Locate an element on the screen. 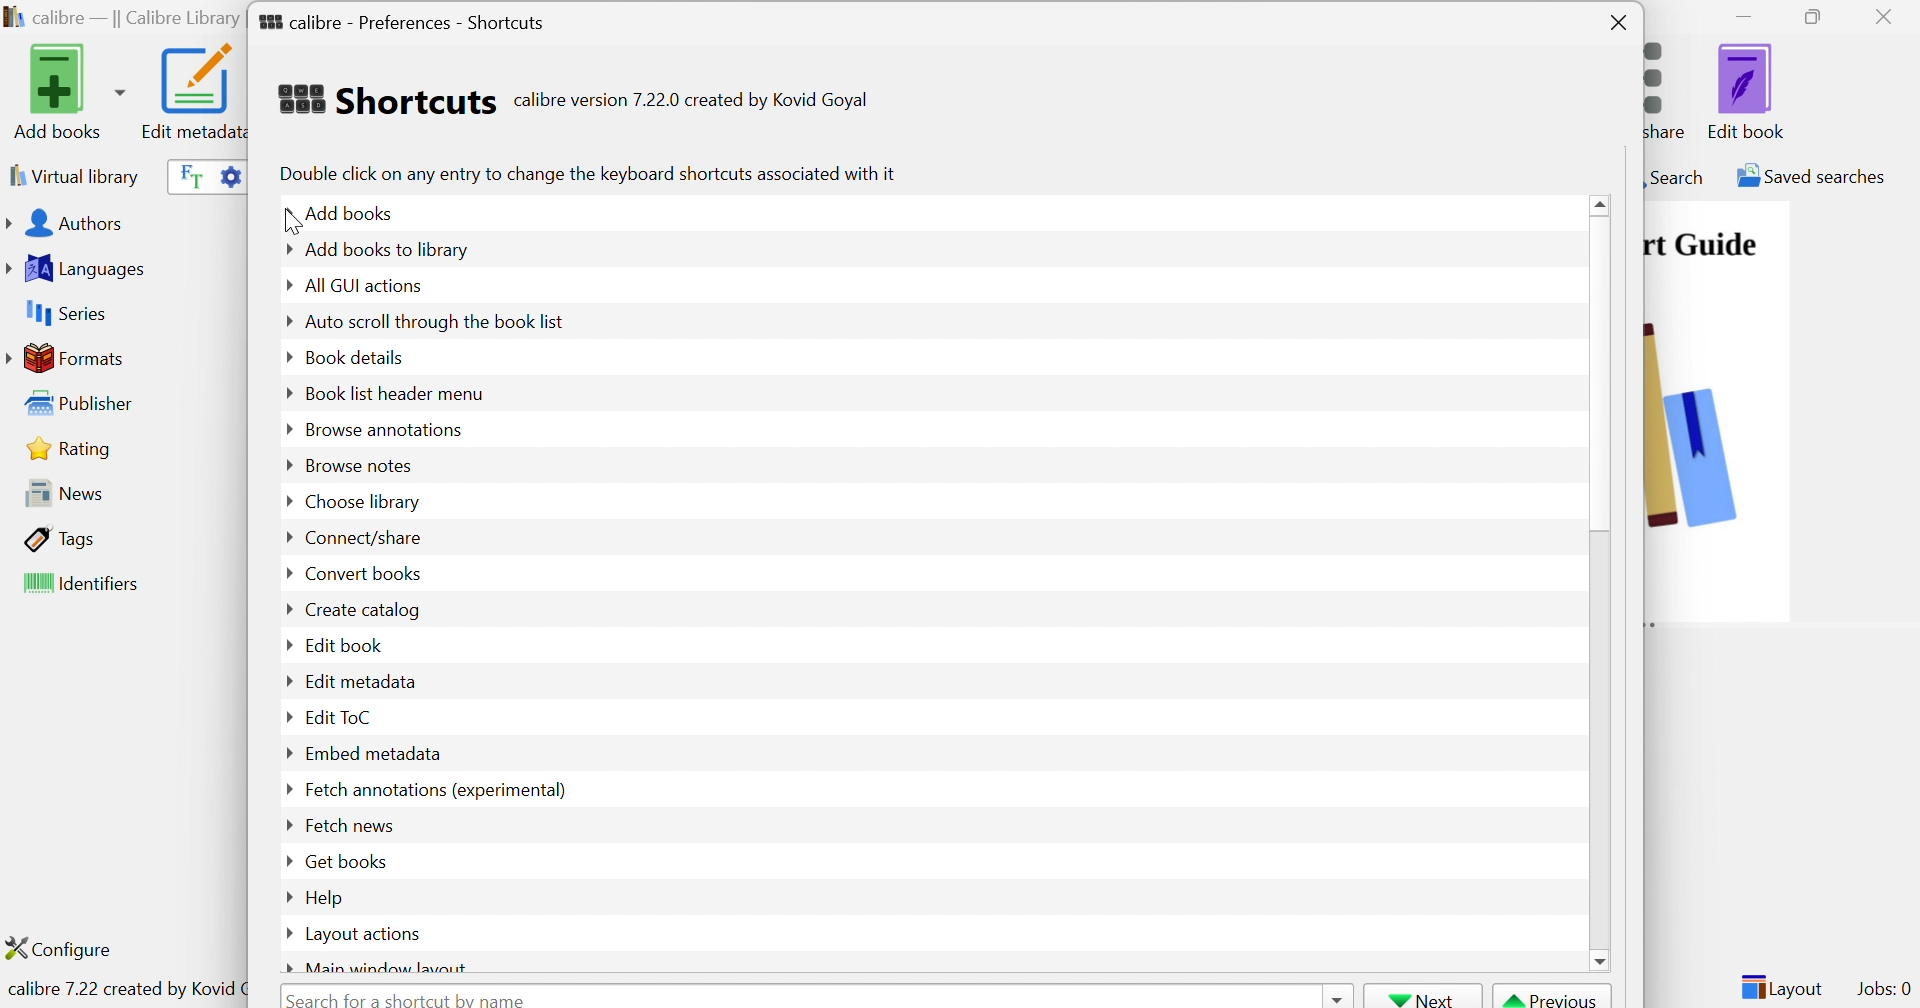 The width and height of the screenshot is (1920, 1008). Formats is located at coordinates (69, 358).